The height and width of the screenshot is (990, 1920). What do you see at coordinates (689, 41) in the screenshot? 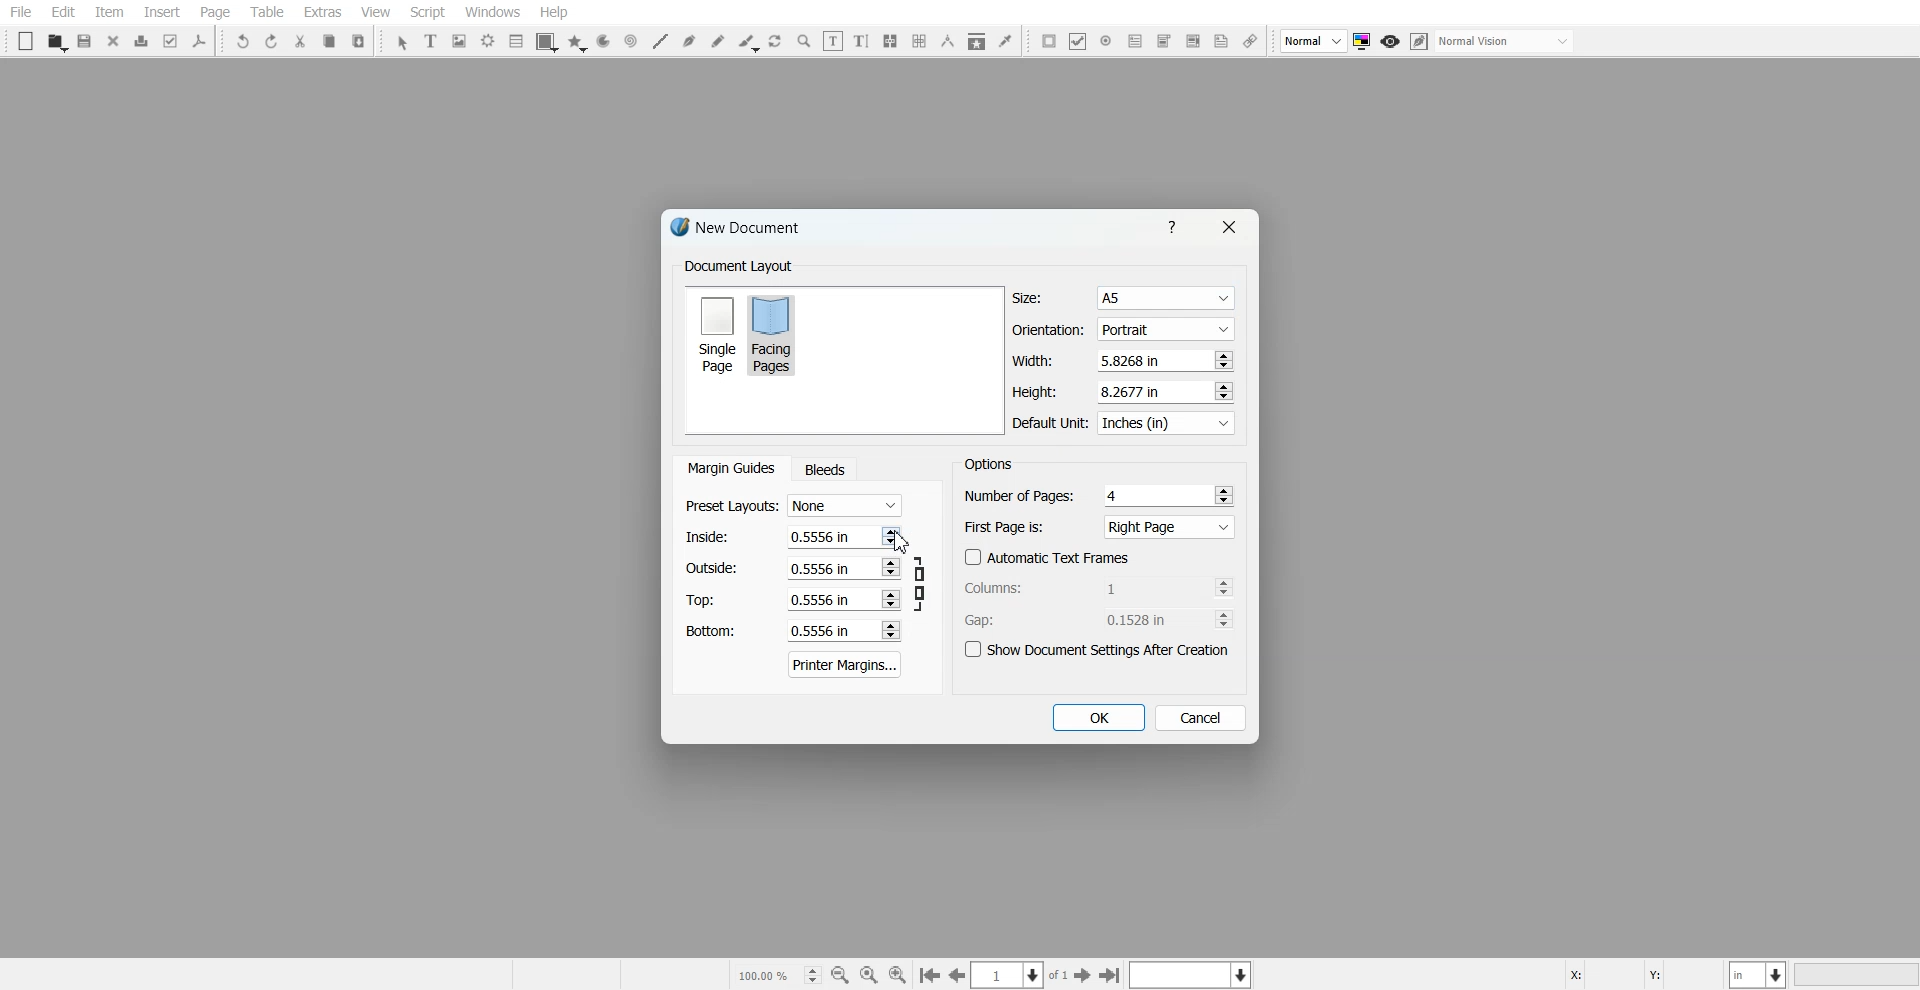
I see `Bezier curve` at bounding box center [689, 41].